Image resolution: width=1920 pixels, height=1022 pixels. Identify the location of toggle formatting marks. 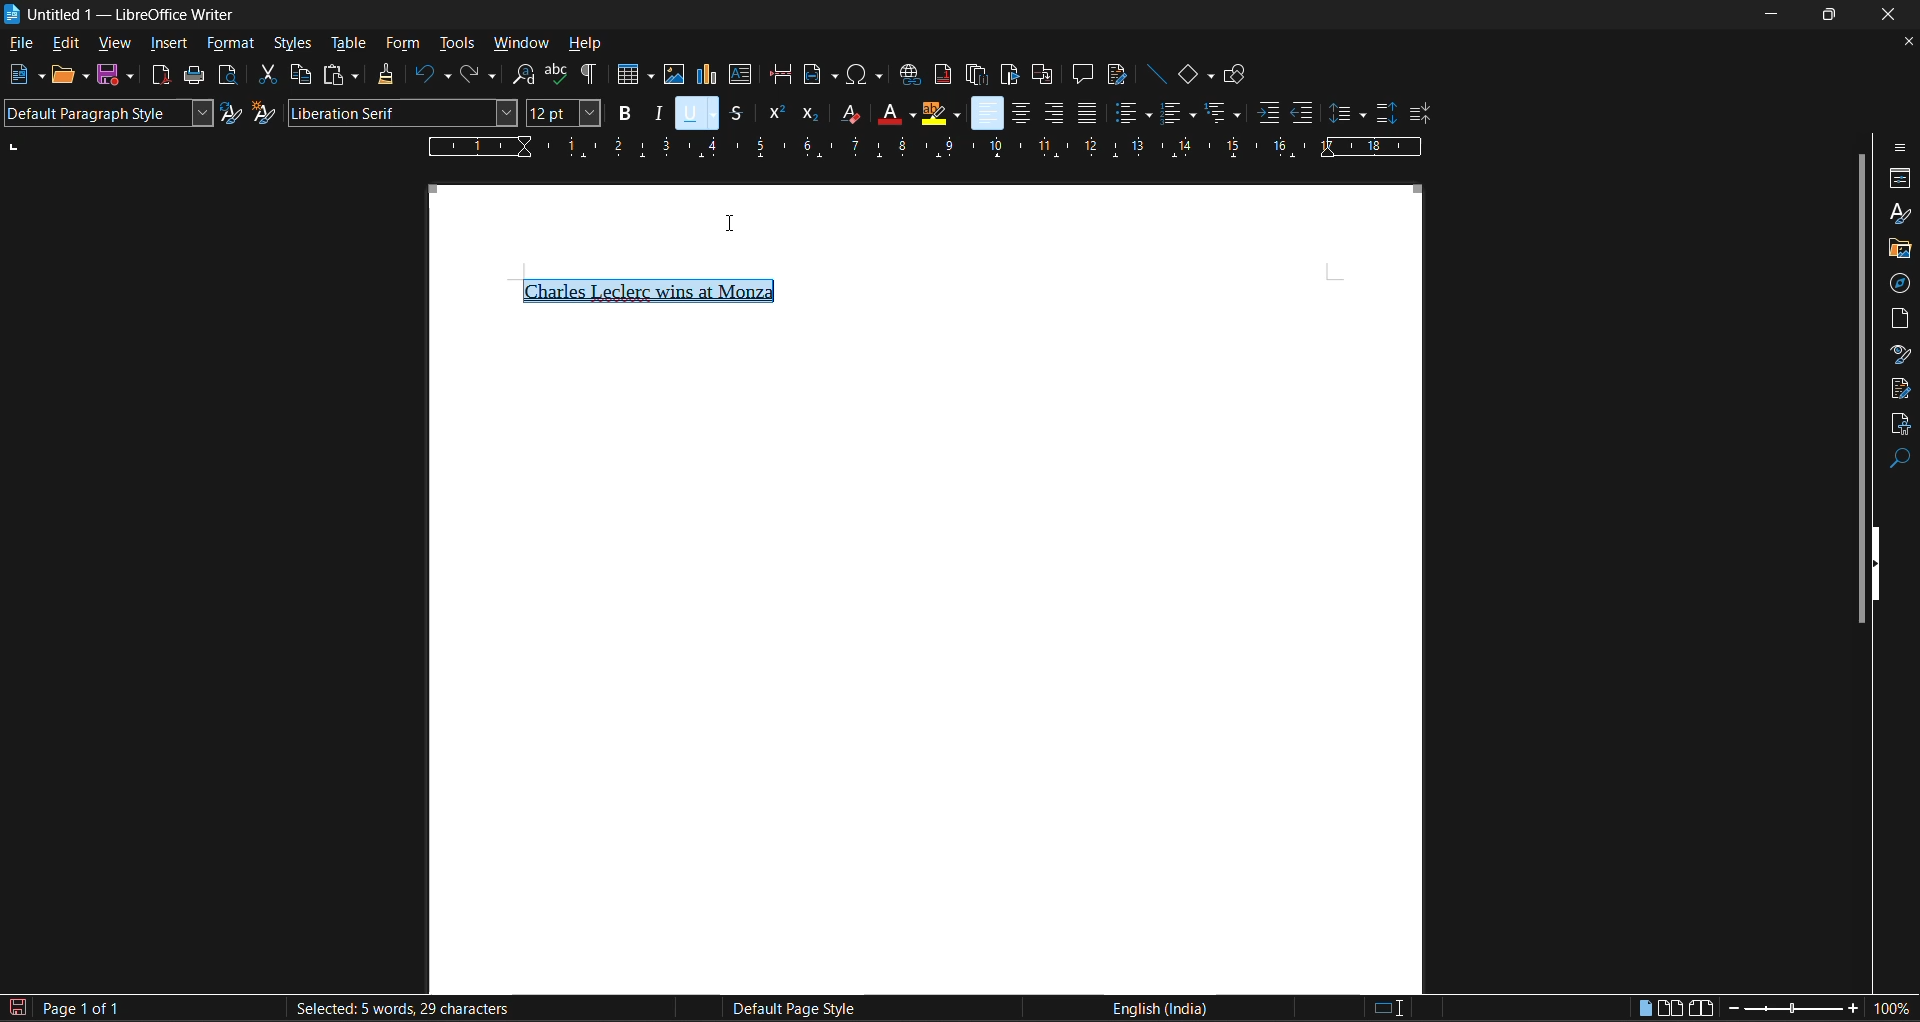
(591, 74).